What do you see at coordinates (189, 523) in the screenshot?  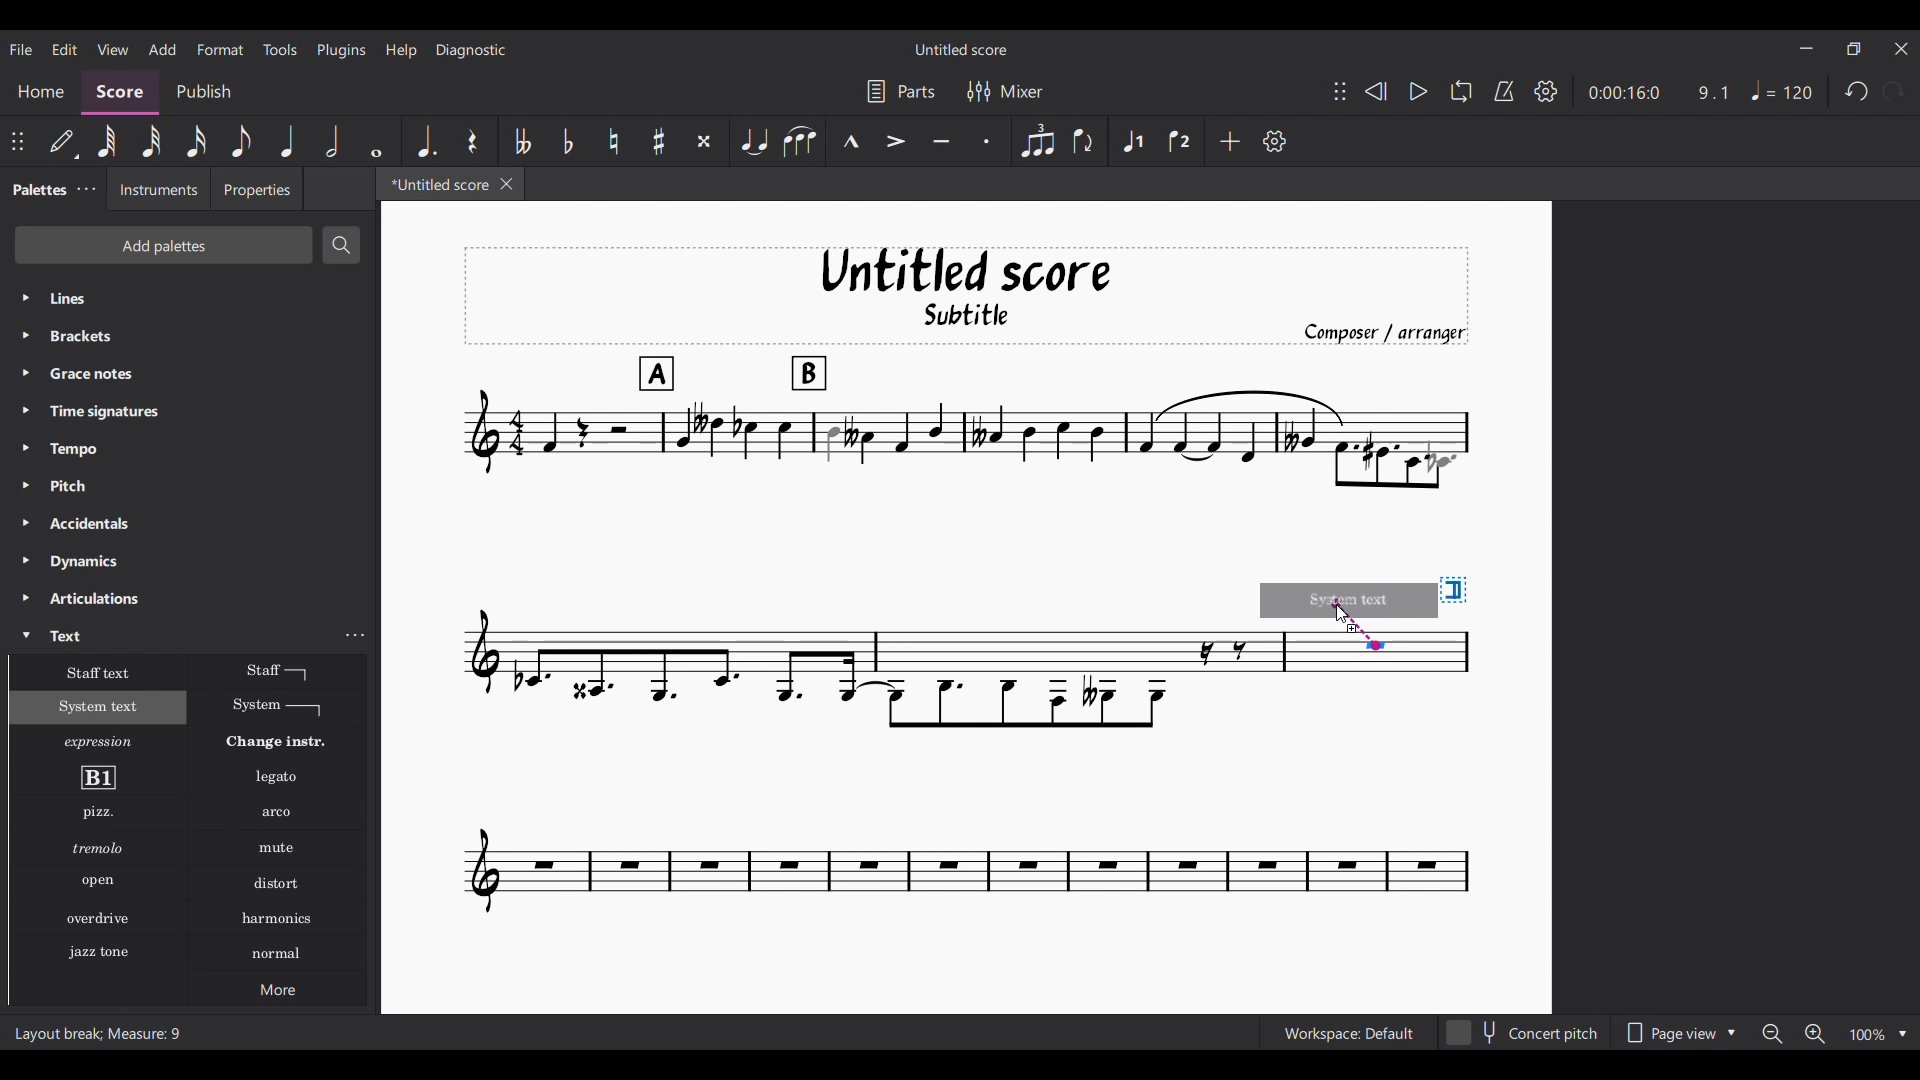 I see `Accidentals` at bounding box center [189, 523].